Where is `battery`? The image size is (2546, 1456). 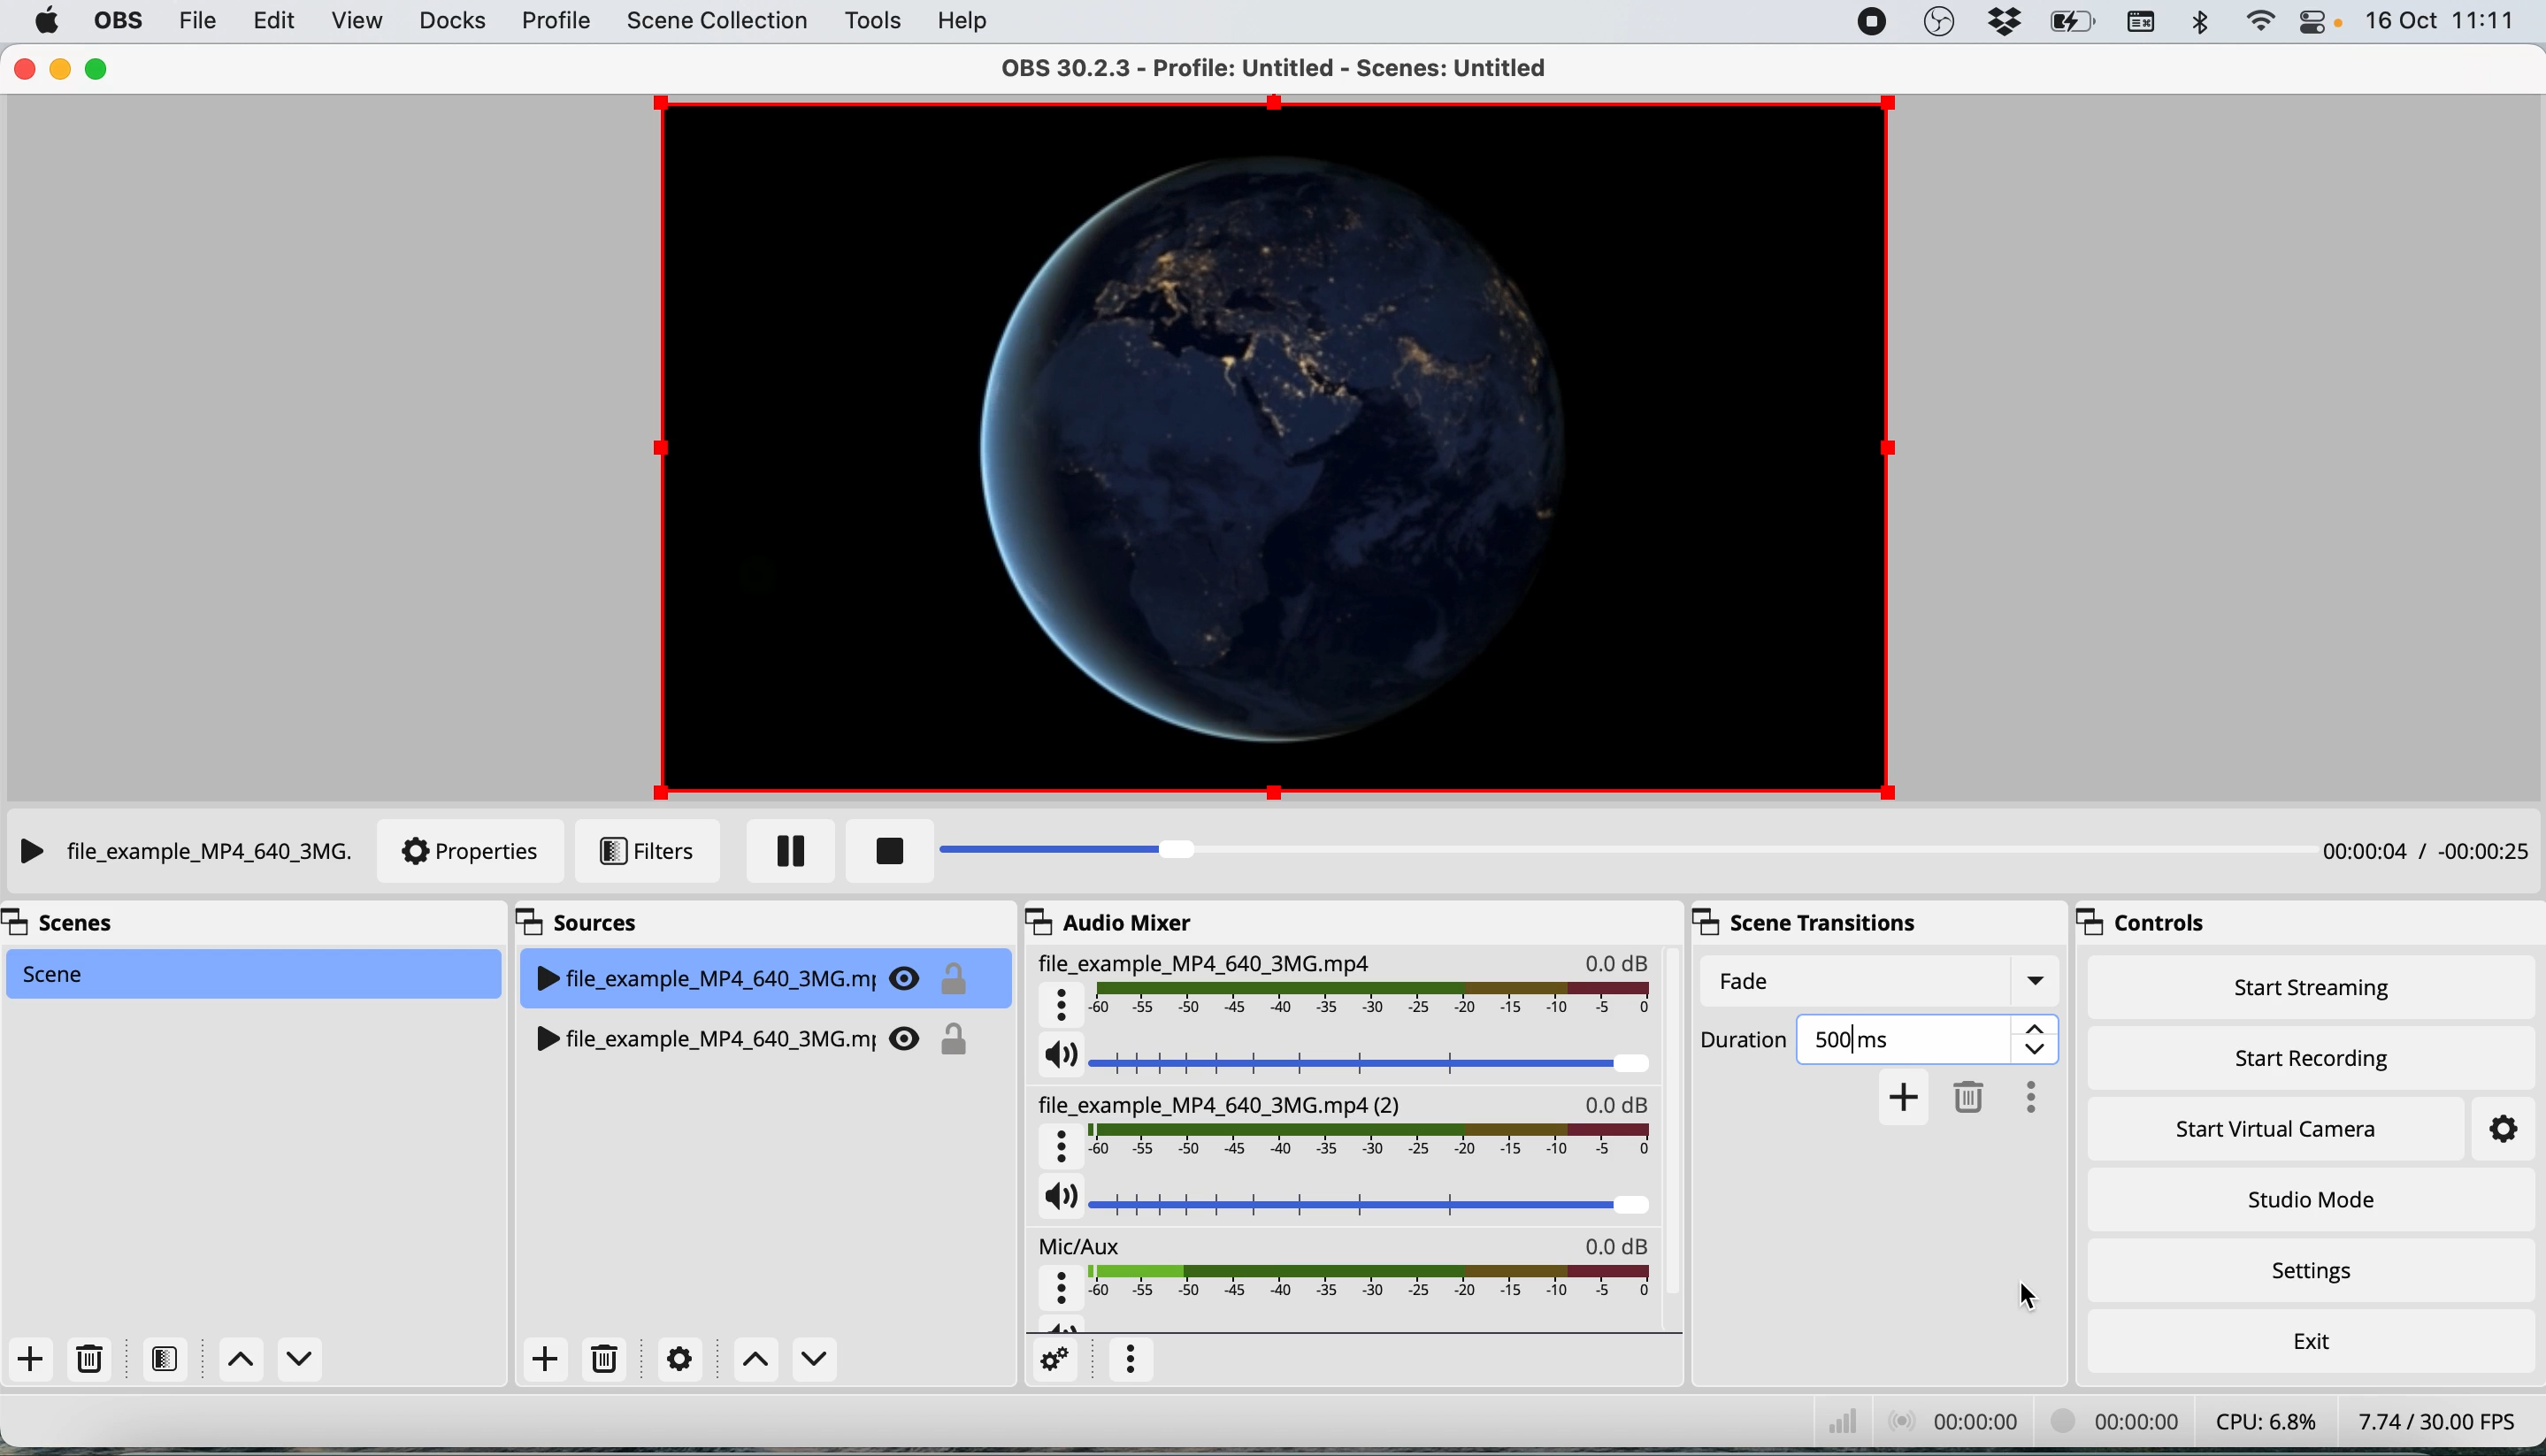 battery is located at coordinates (2074, 24).